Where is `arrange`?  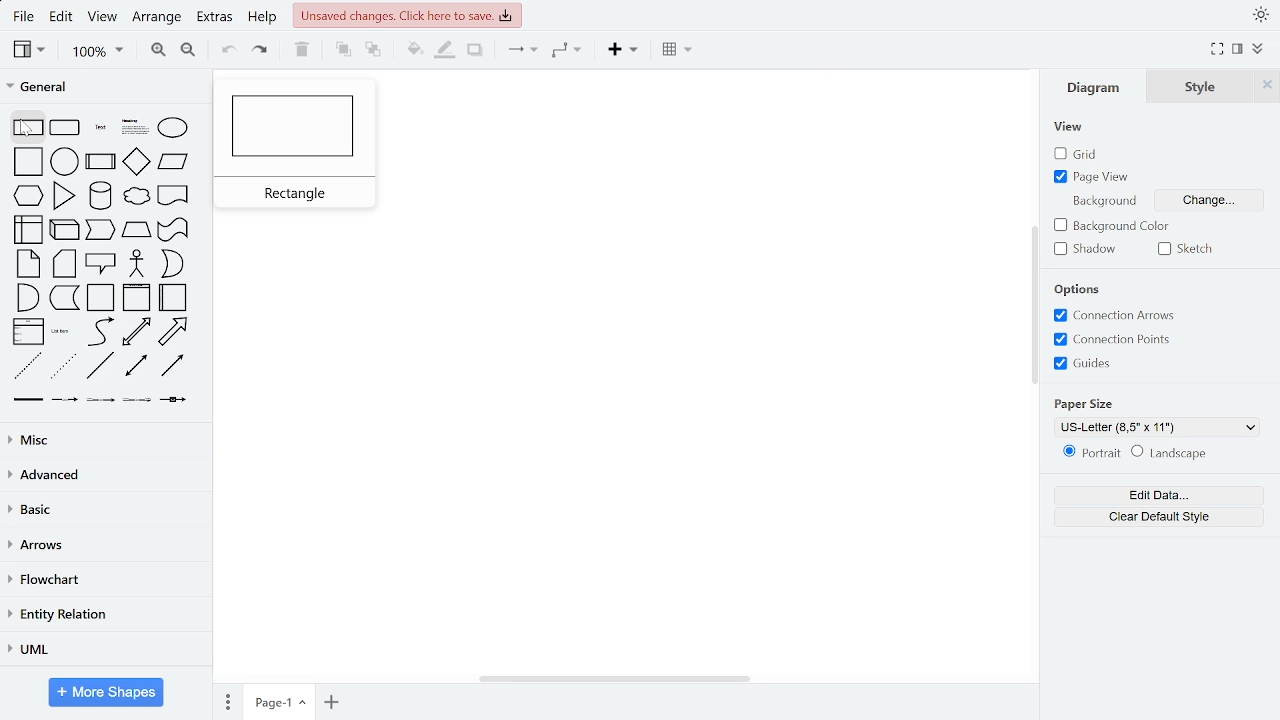
arrange is located at coordinates (156, 20).